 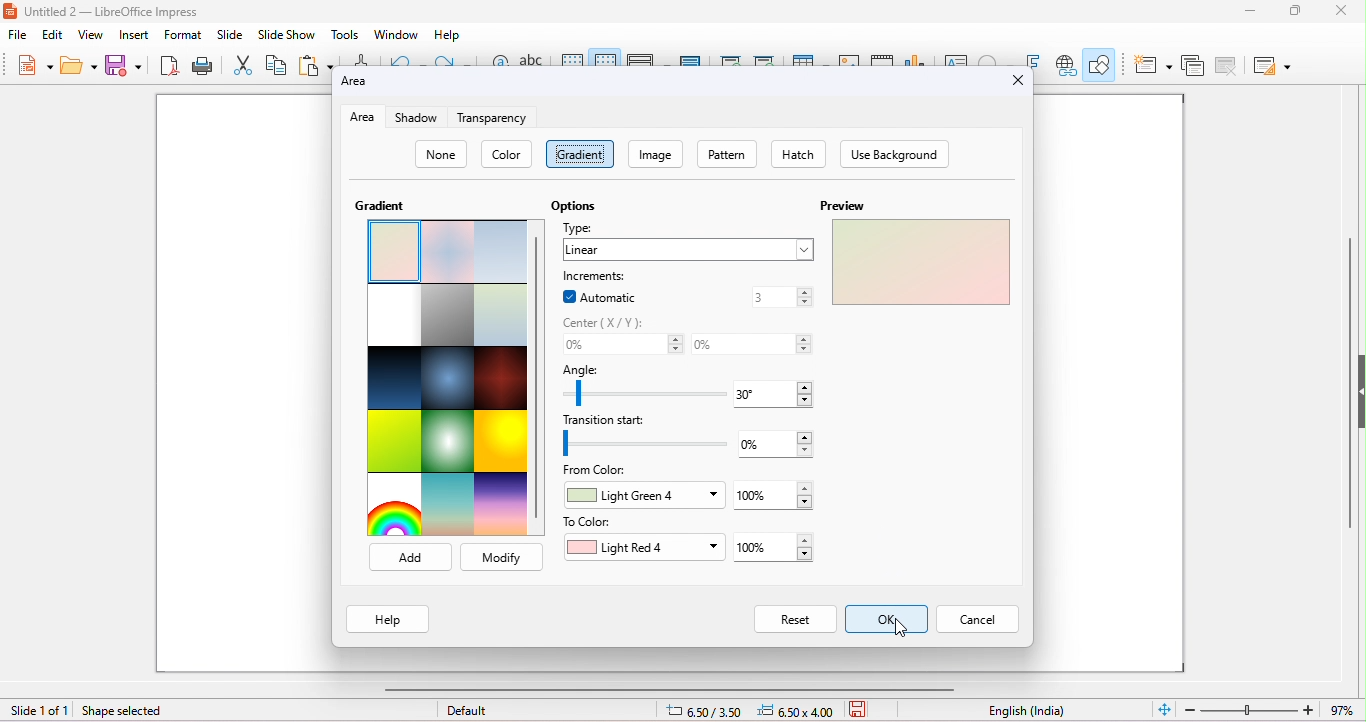 What do you see at coordinates (501, 316) in the screenshot?
I see `Gradient option 6` at bounding box center [501, 316].